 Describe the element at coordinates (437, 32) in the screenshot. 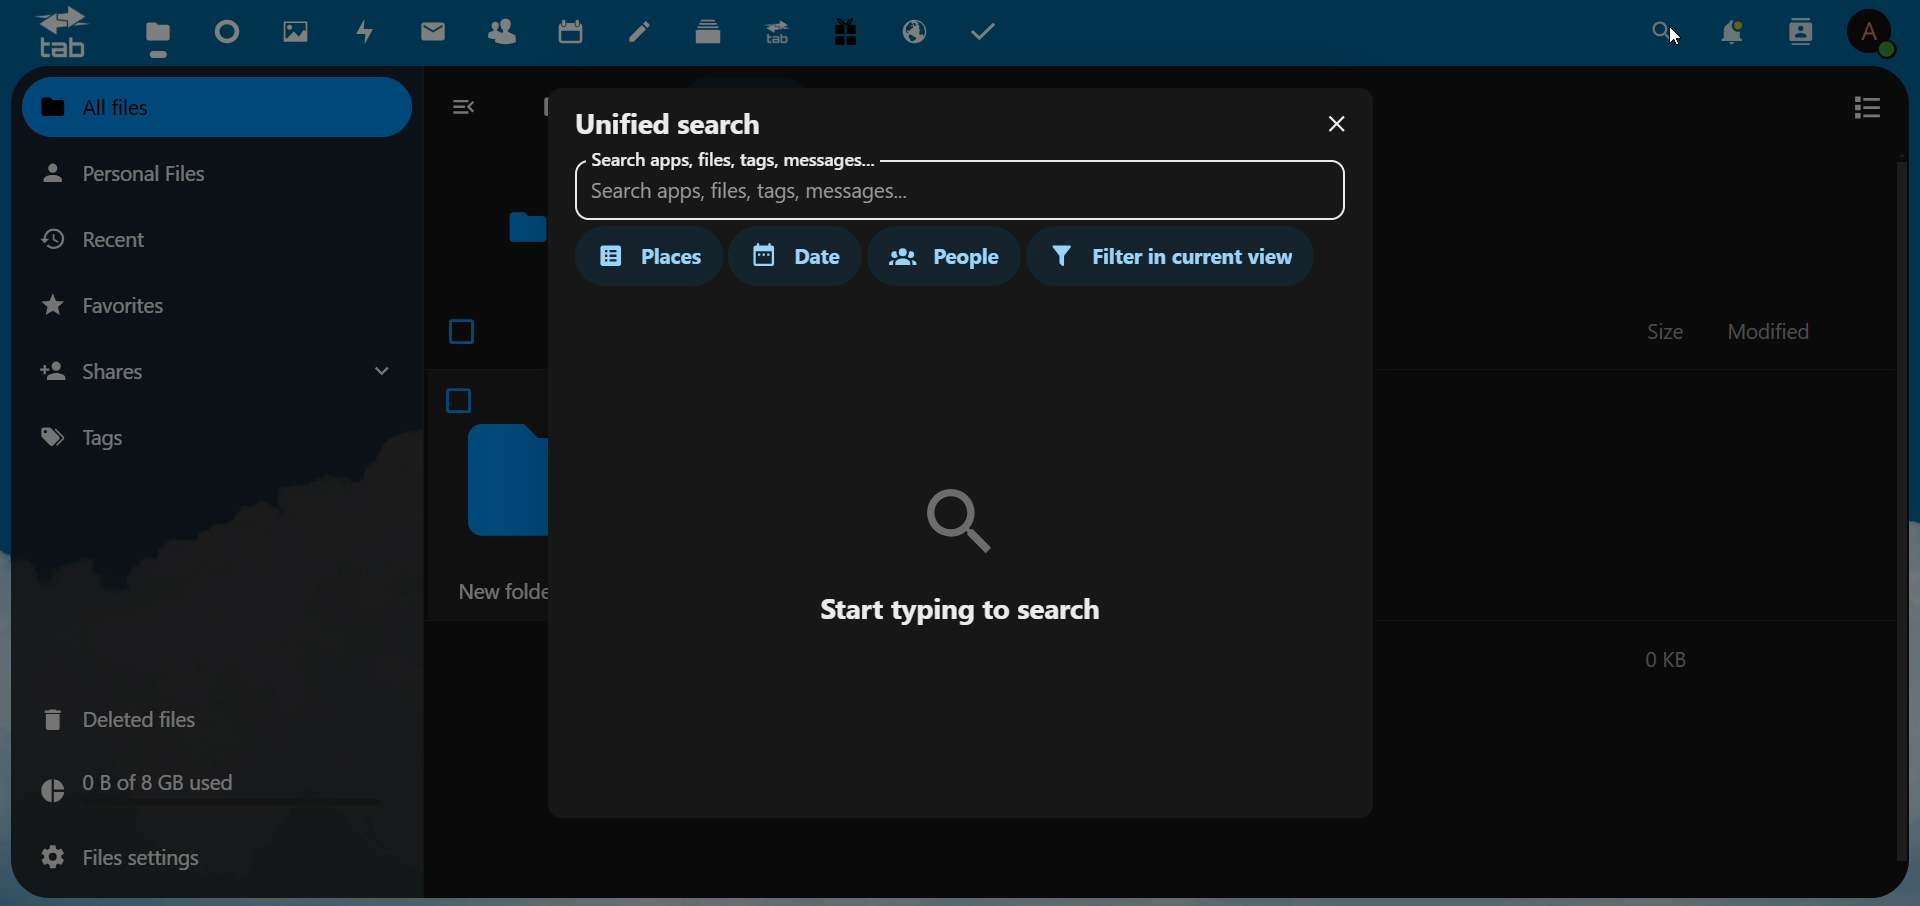

I see `mail` at that location.